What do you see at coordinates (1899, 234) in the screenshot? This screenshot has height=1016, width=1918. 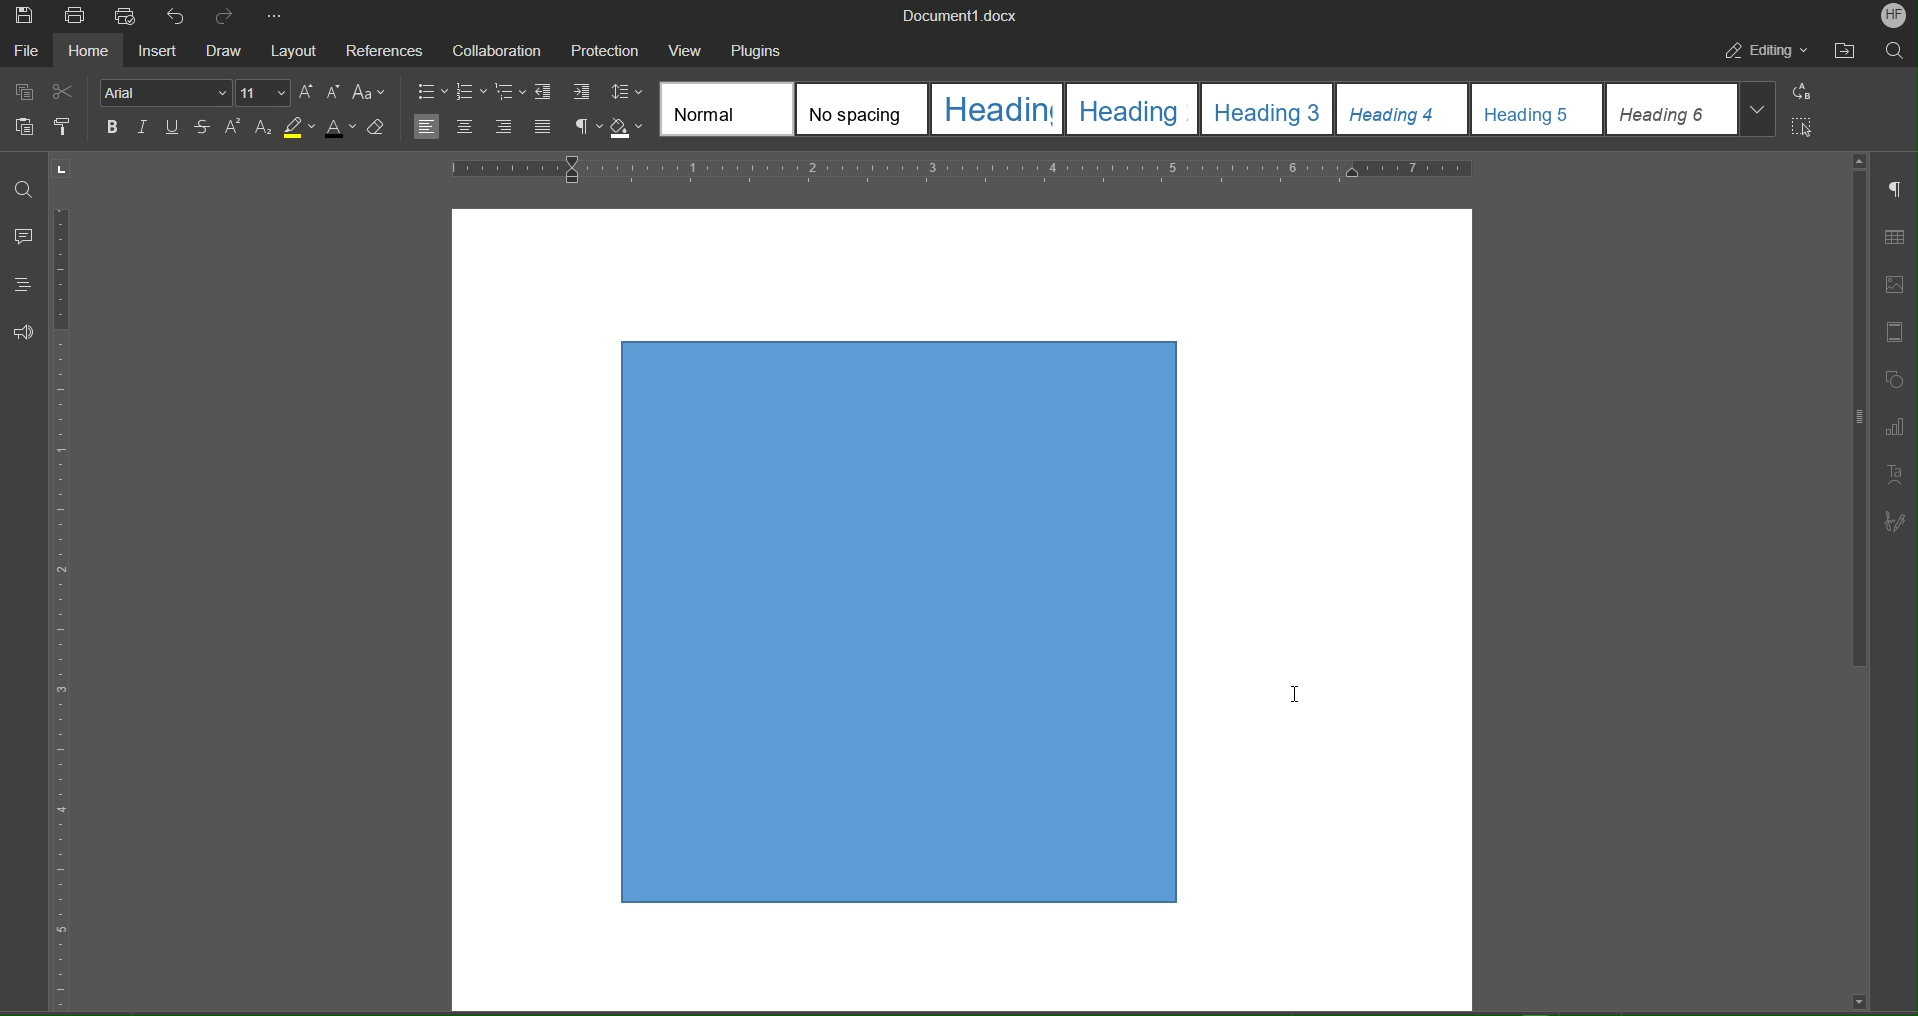 I see `Table` at bounding box center [1899, 234].